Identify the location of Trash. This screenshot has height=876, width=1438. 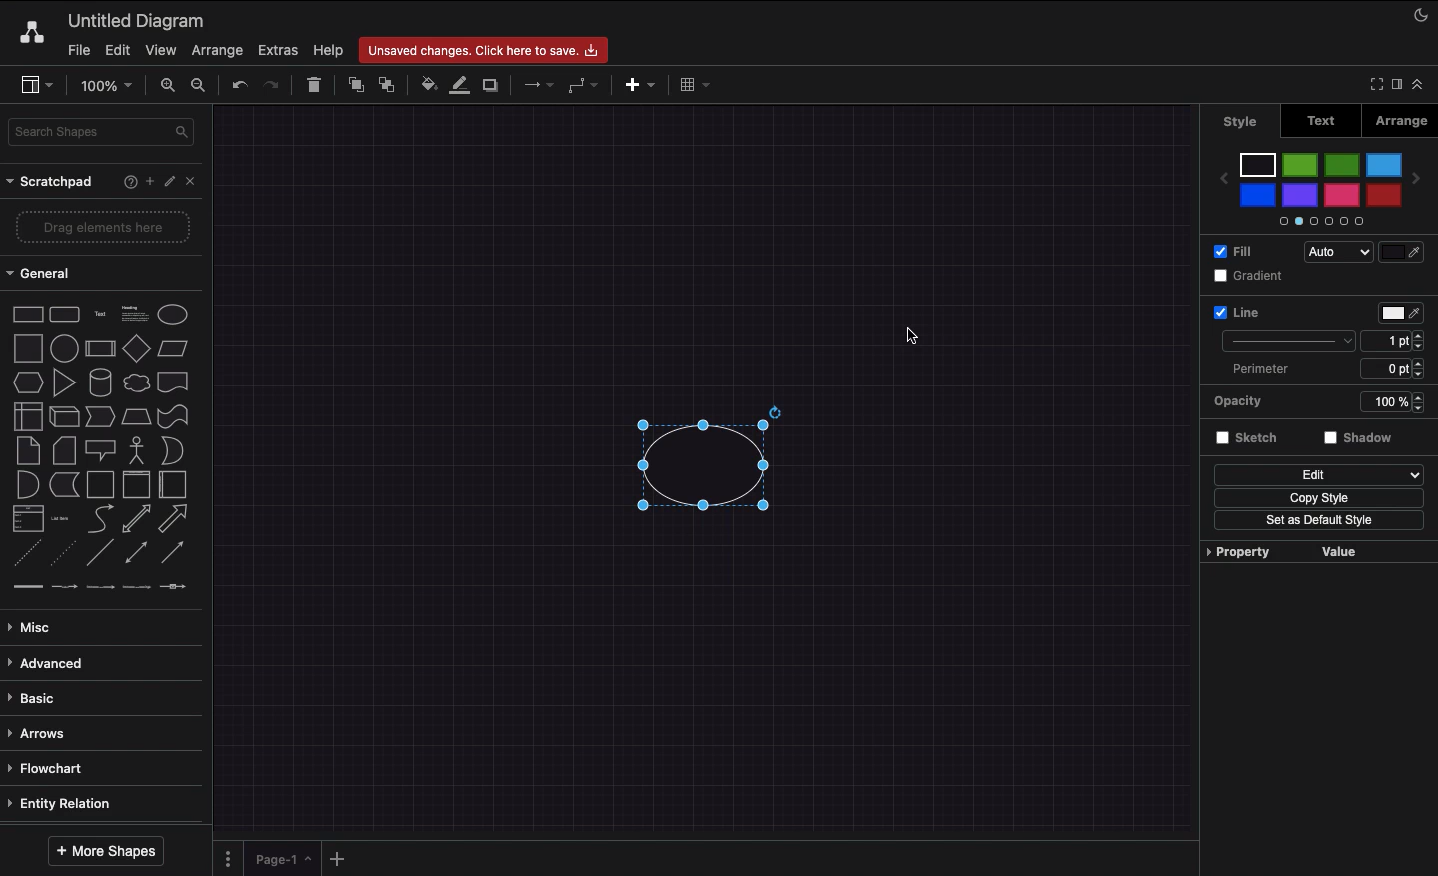
(317, 86).